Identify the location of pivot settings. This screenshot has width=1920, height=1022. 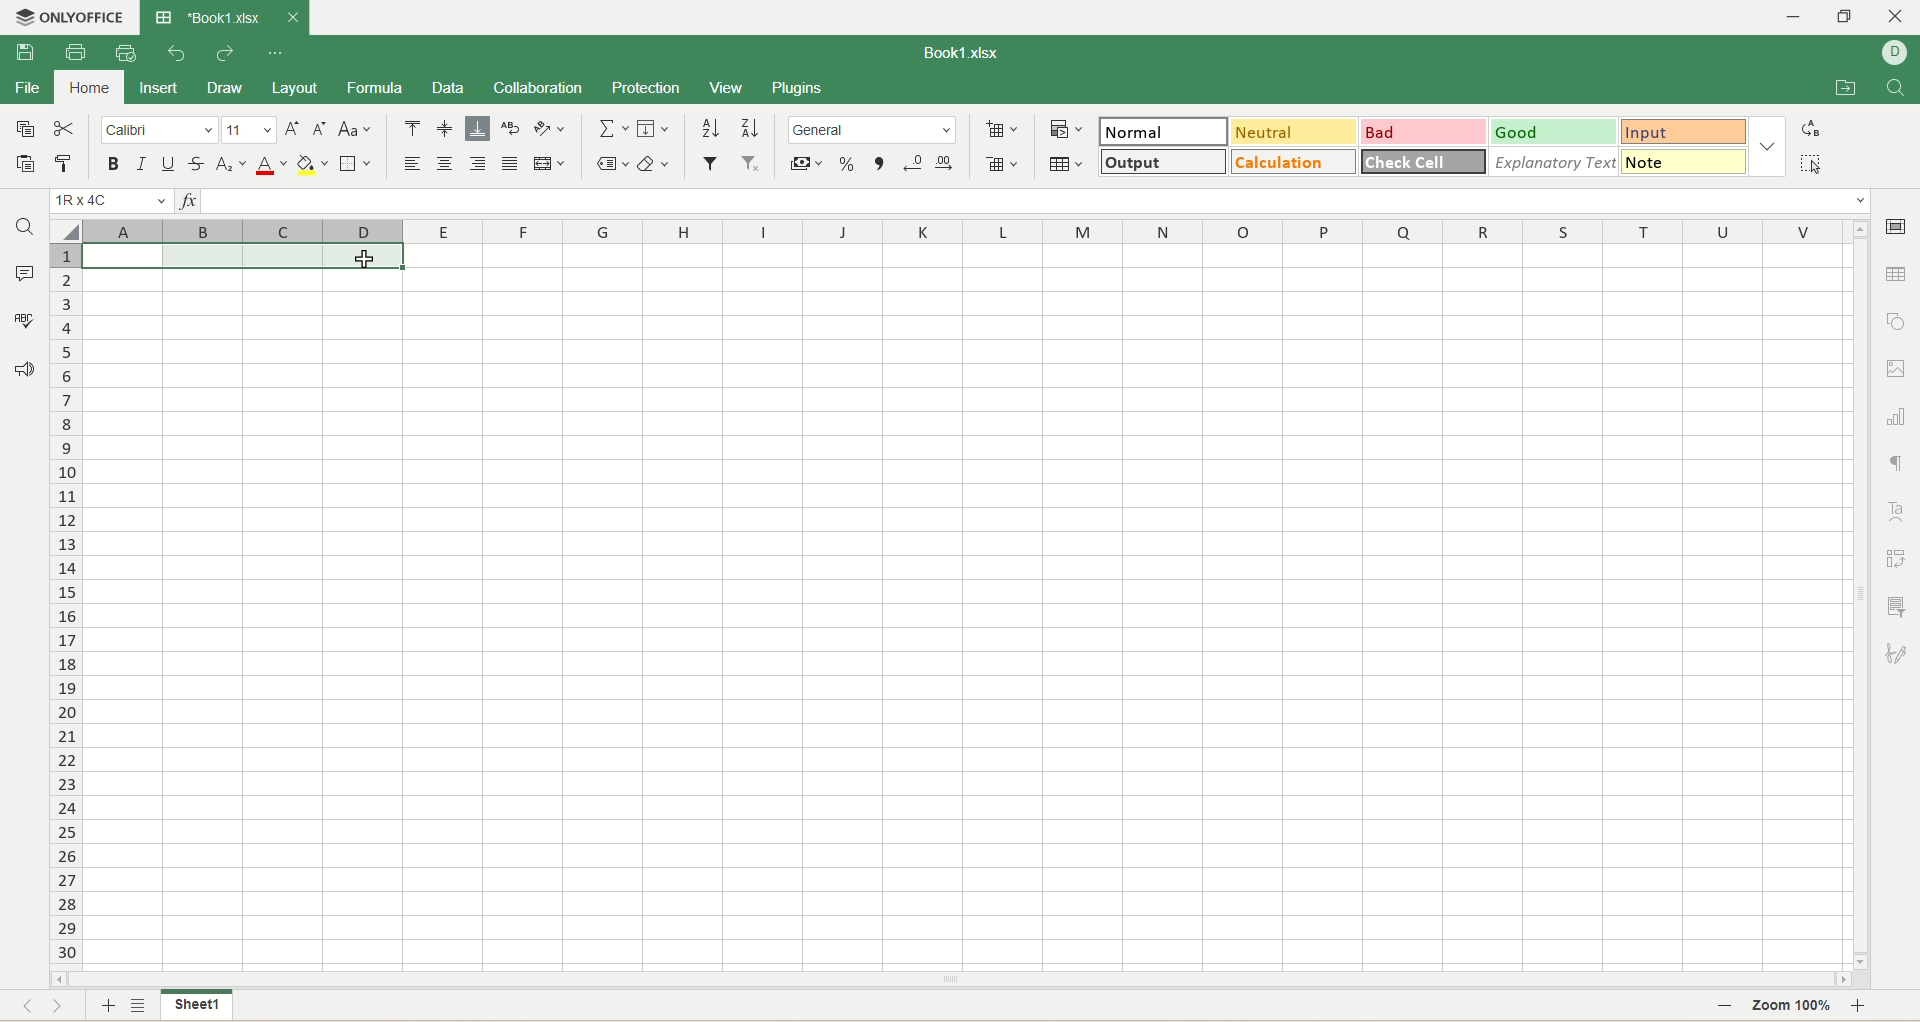
(1898, 558).